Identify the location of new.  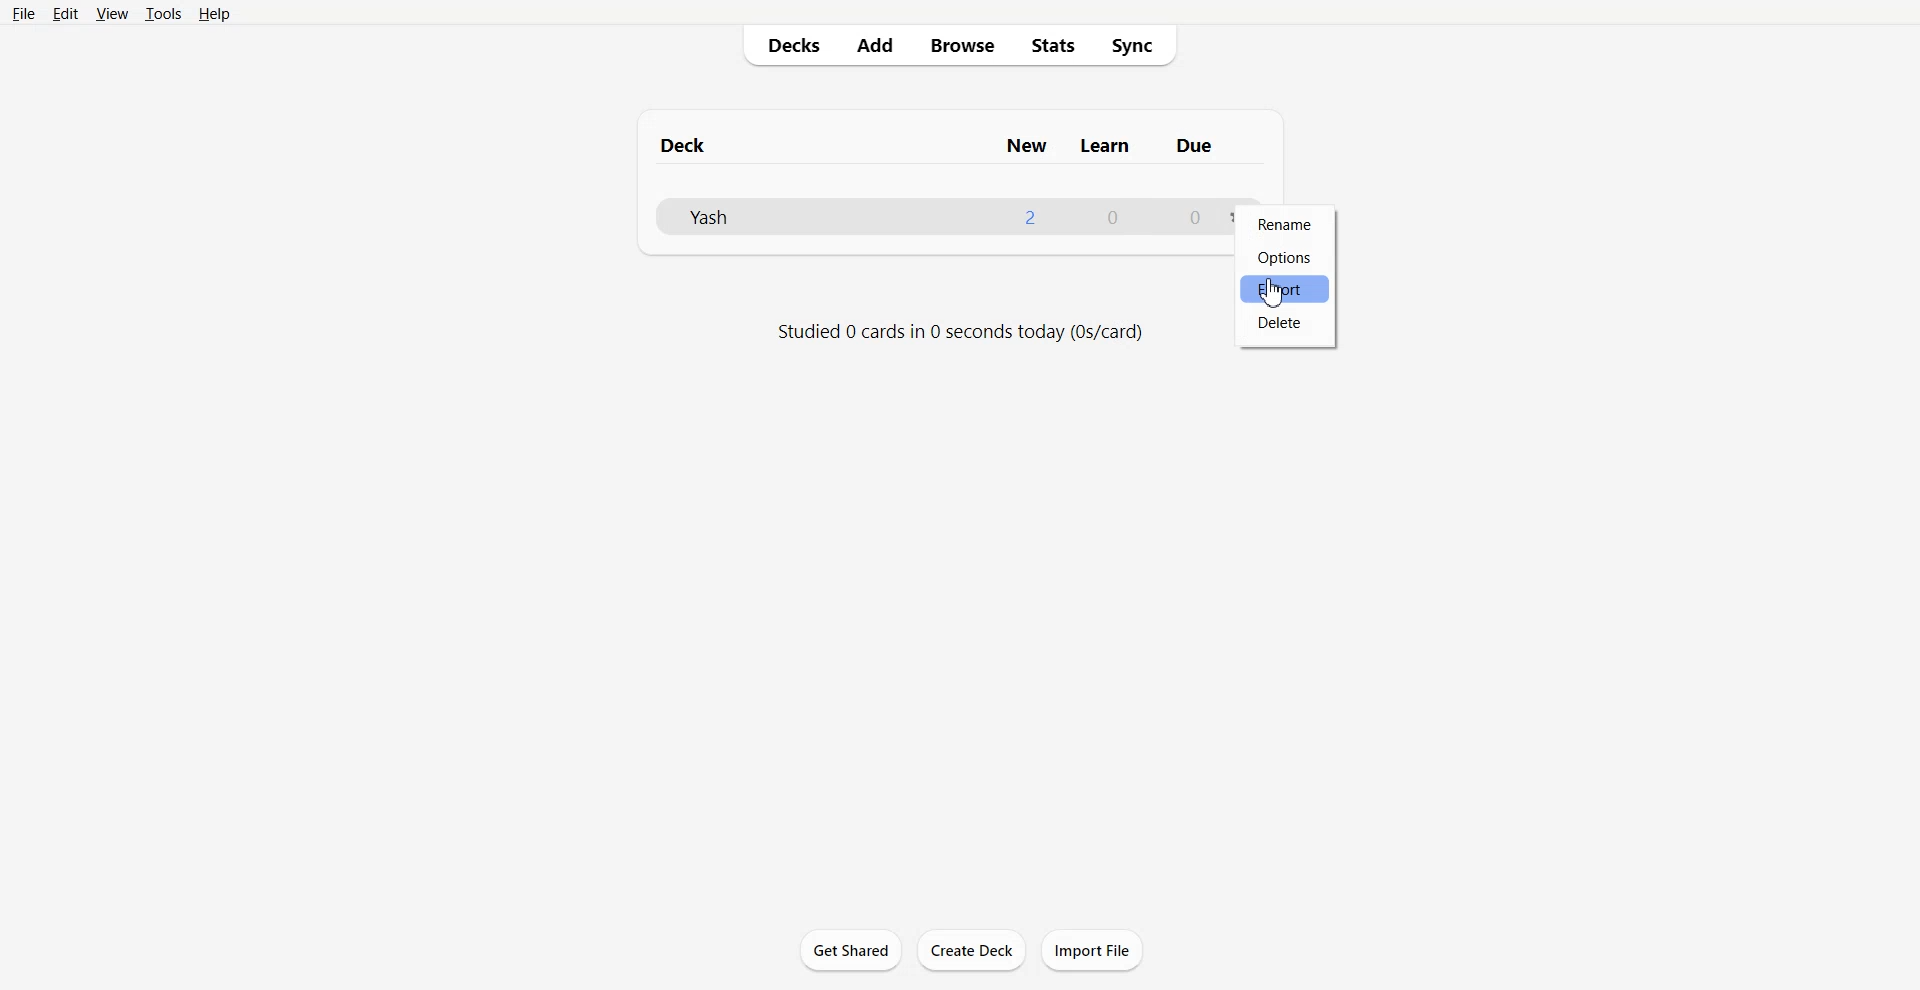
(1026, 146).